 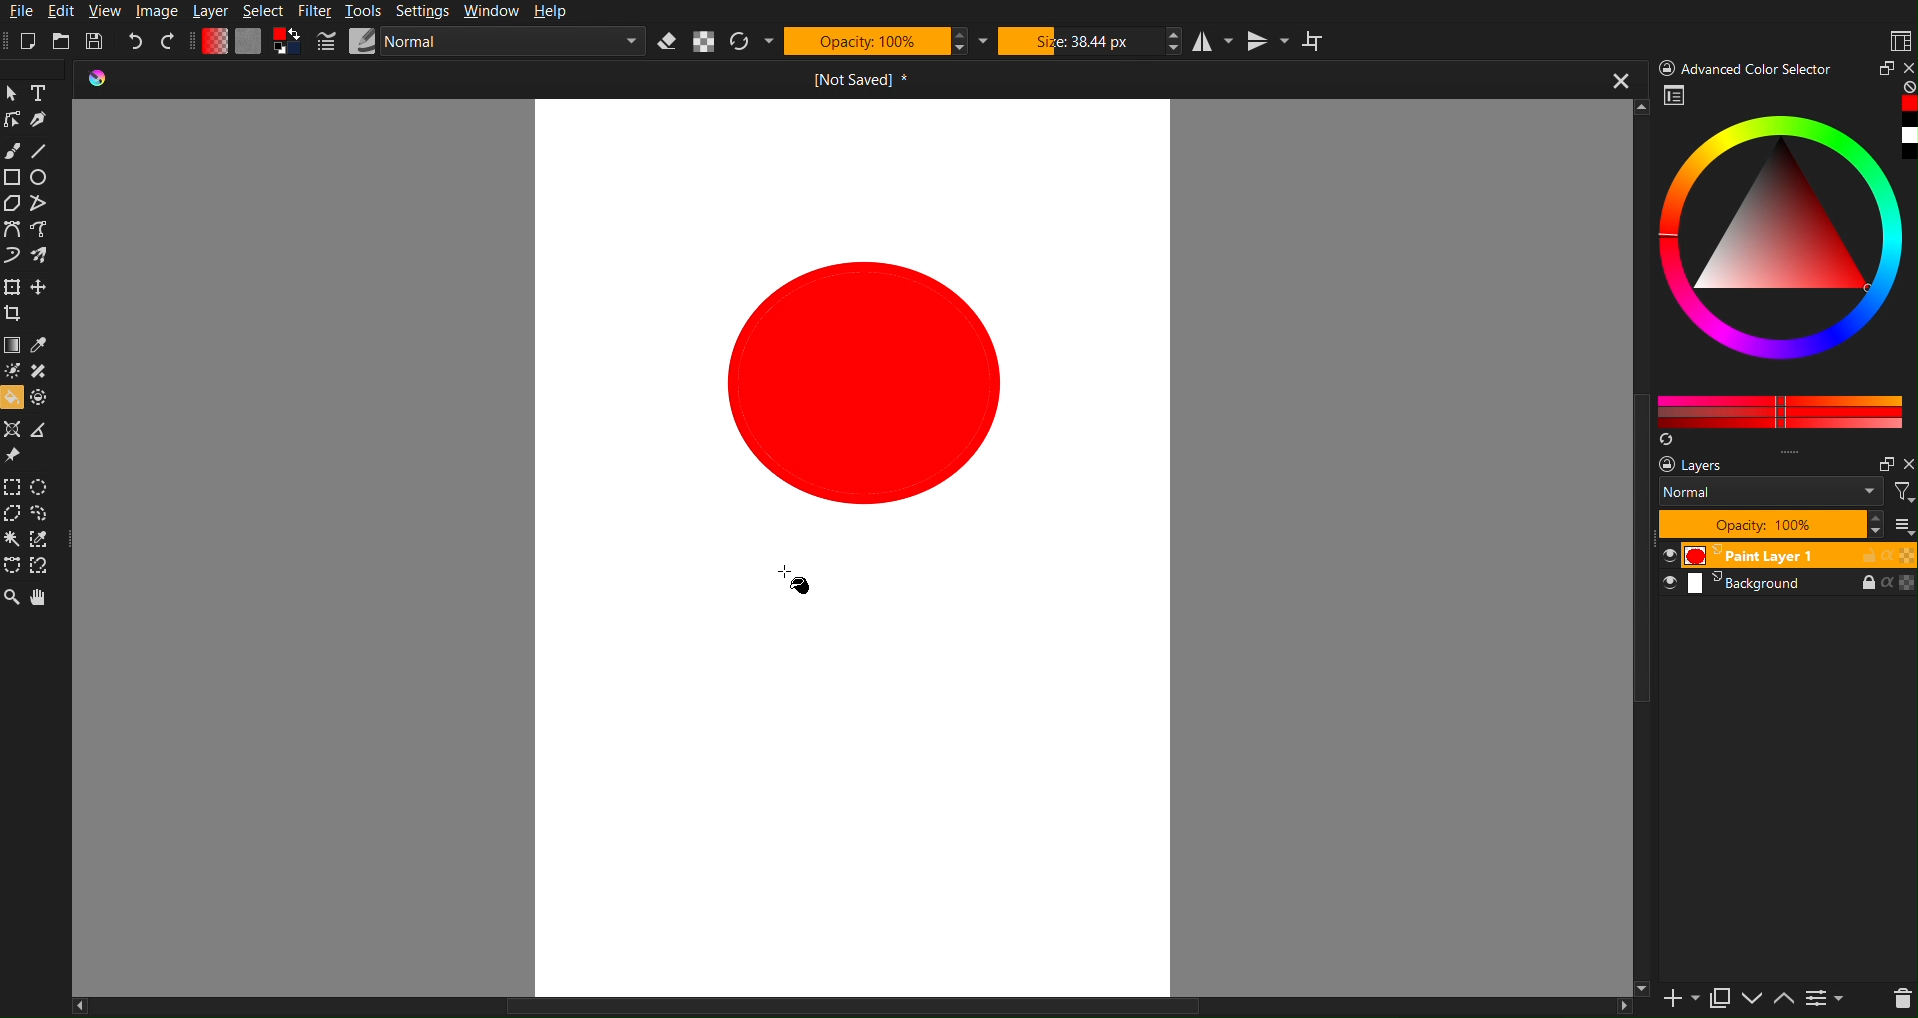 I want to click on Smart Patch, so click(x=41, y=371).